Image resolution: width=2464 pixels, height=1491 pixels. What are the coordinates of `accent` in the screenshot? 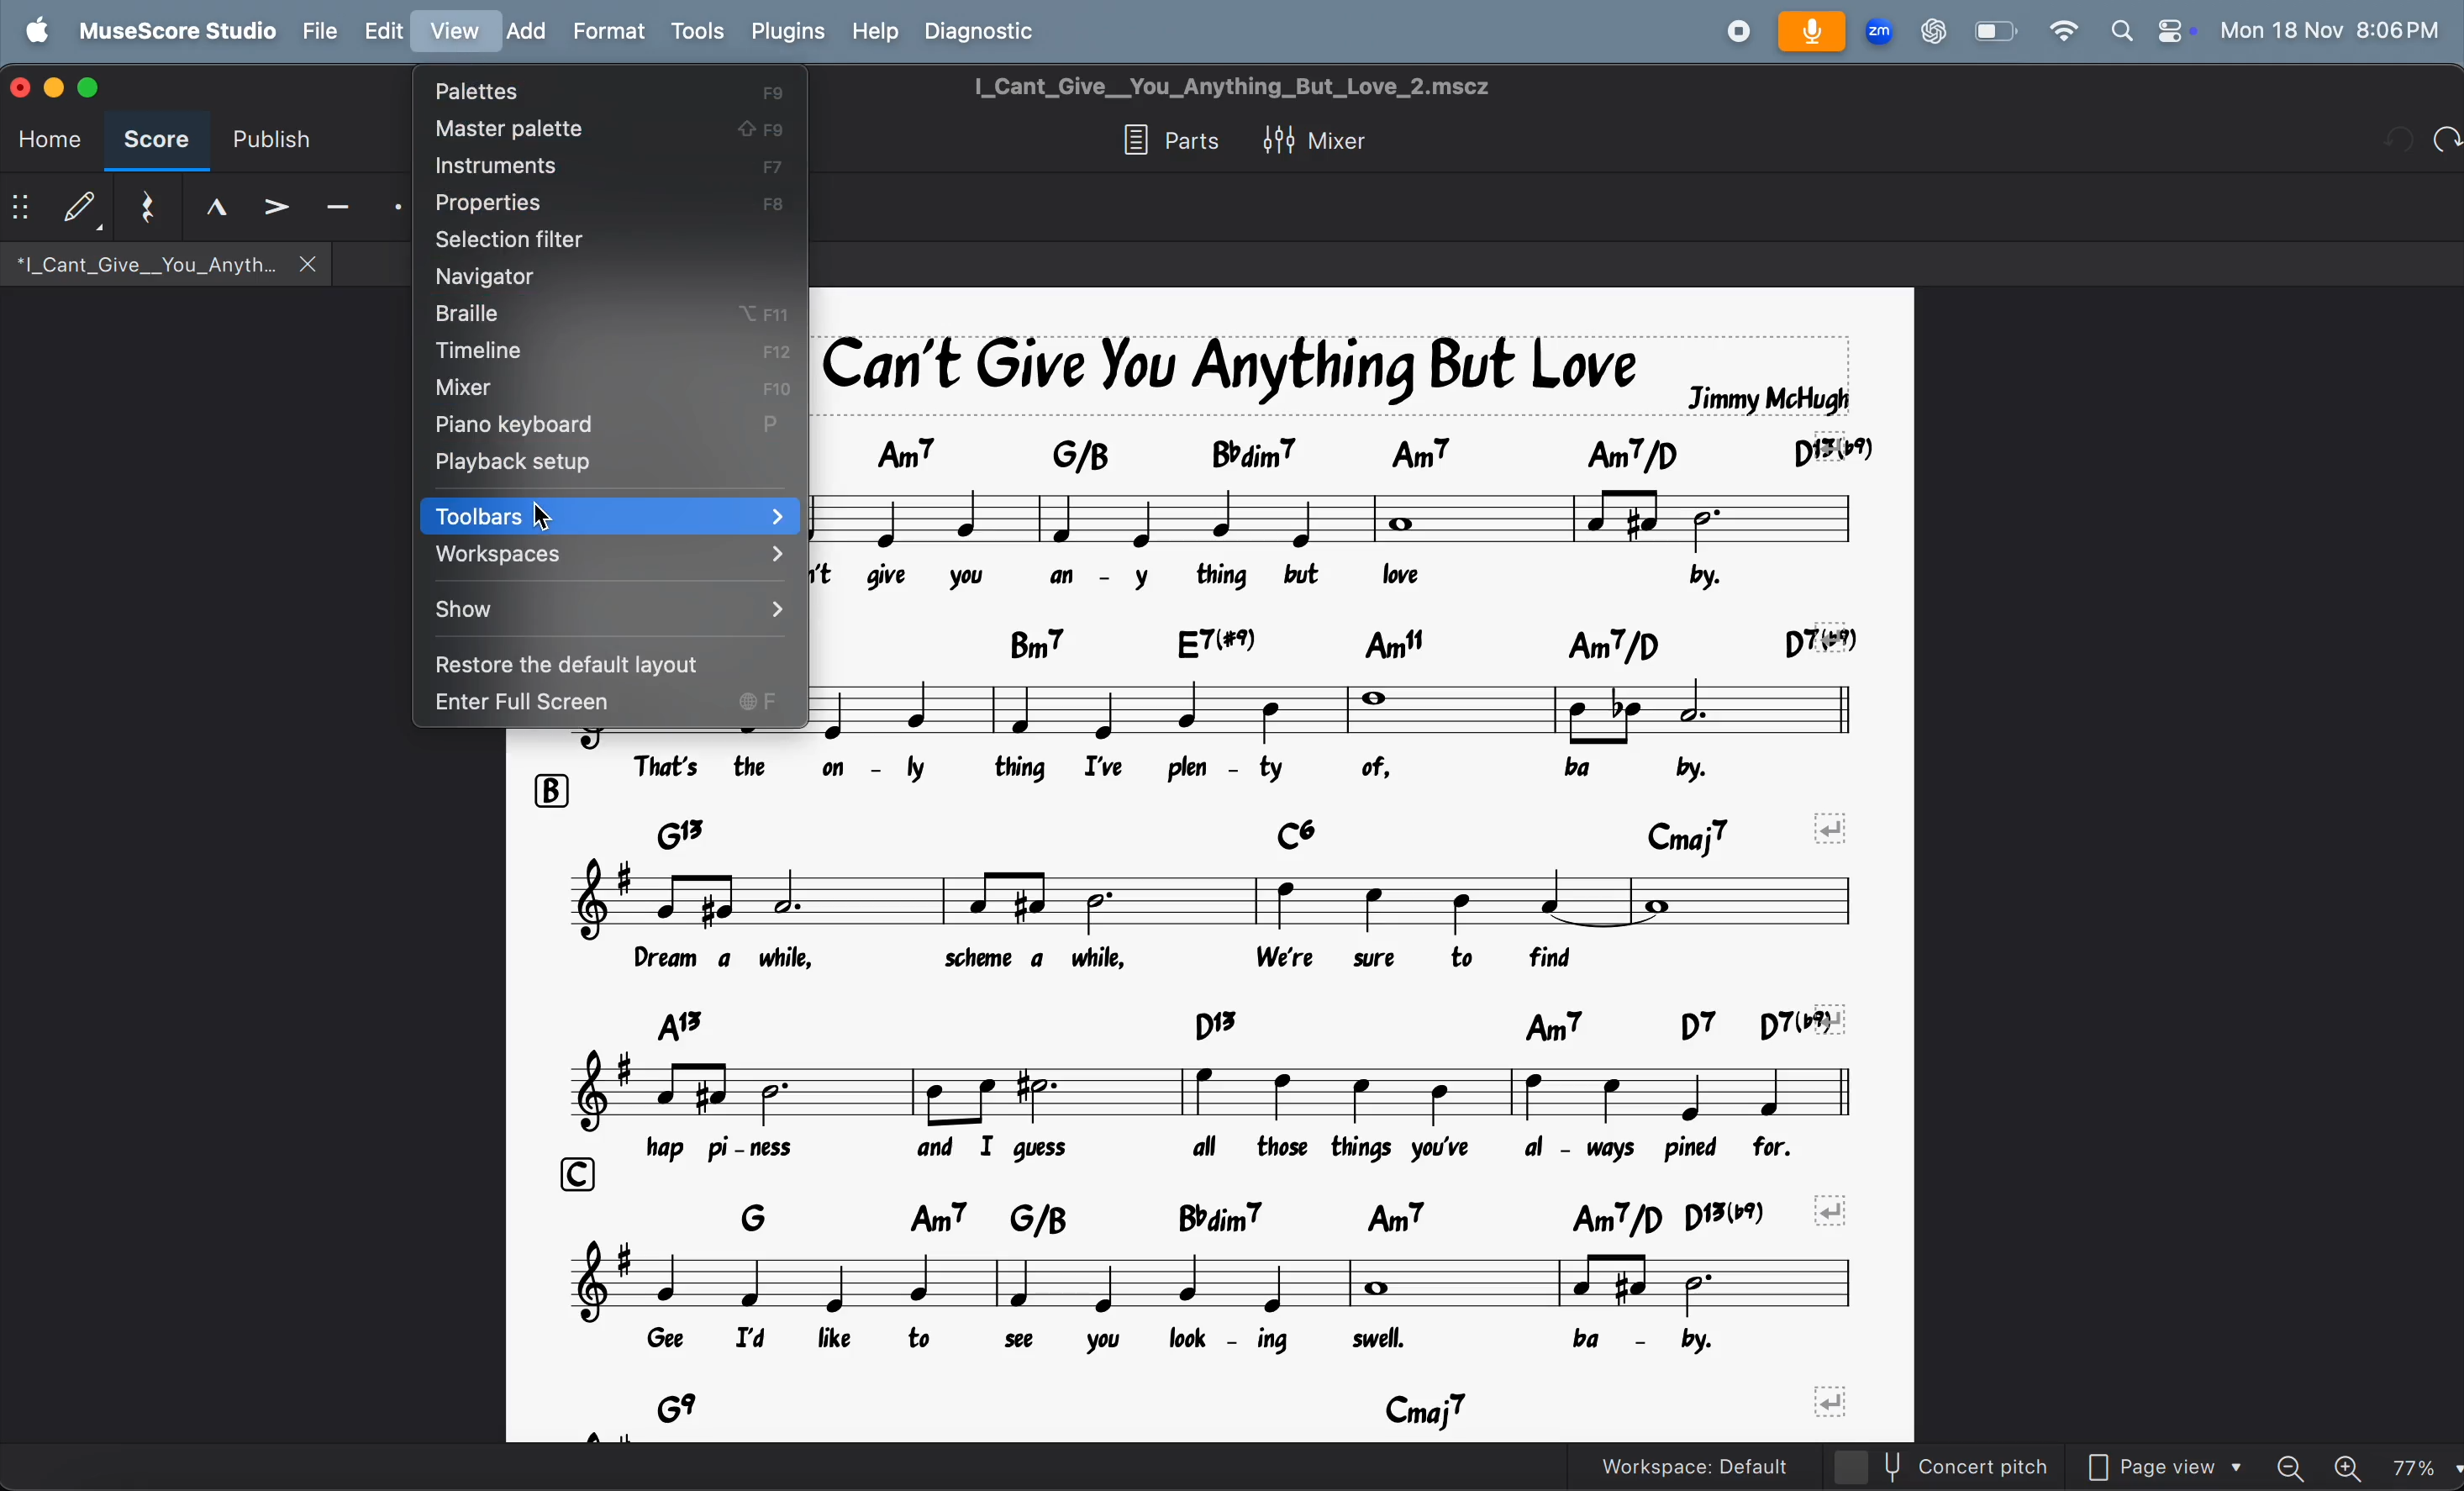 It's located at (278, 201).